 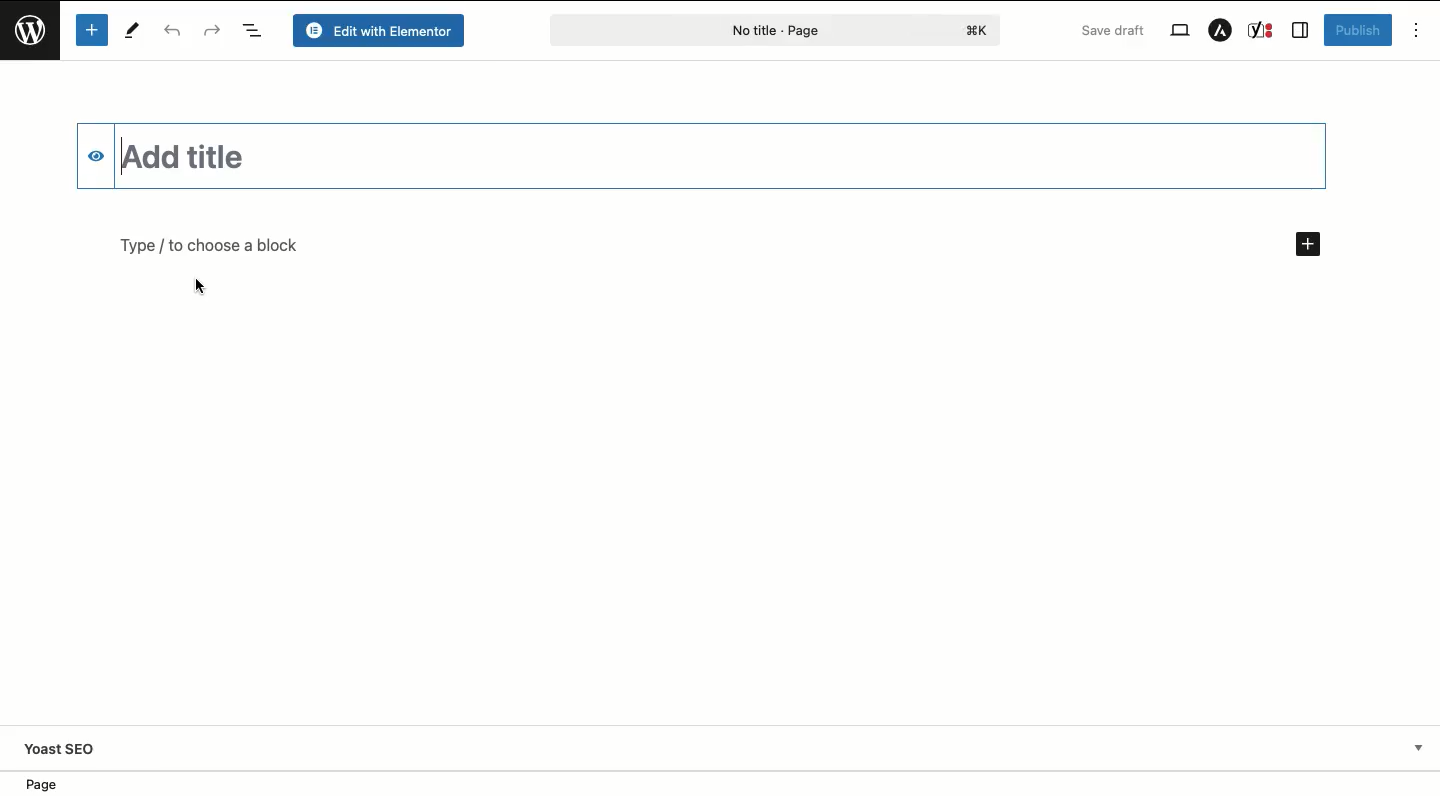 I want to click on Show, so click(x=1415, y=747).